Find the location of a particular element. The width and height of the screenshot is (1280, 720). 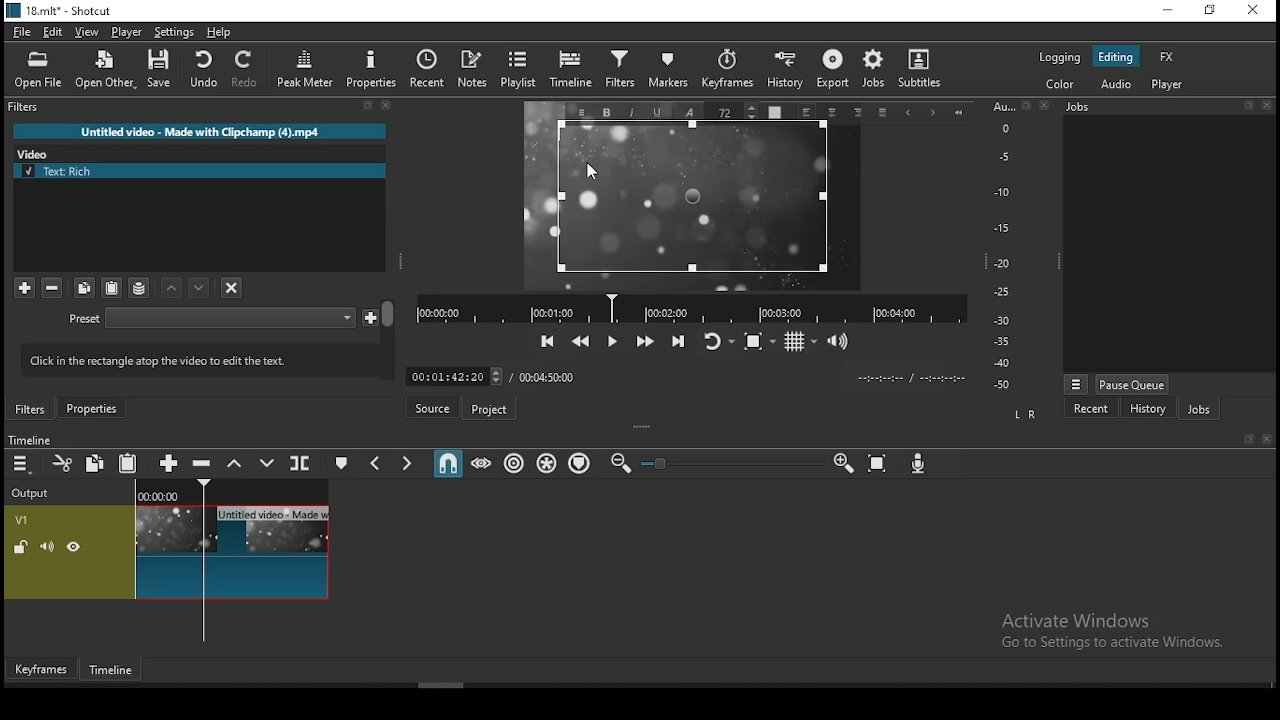

edit is located at coordinates (55, 33).